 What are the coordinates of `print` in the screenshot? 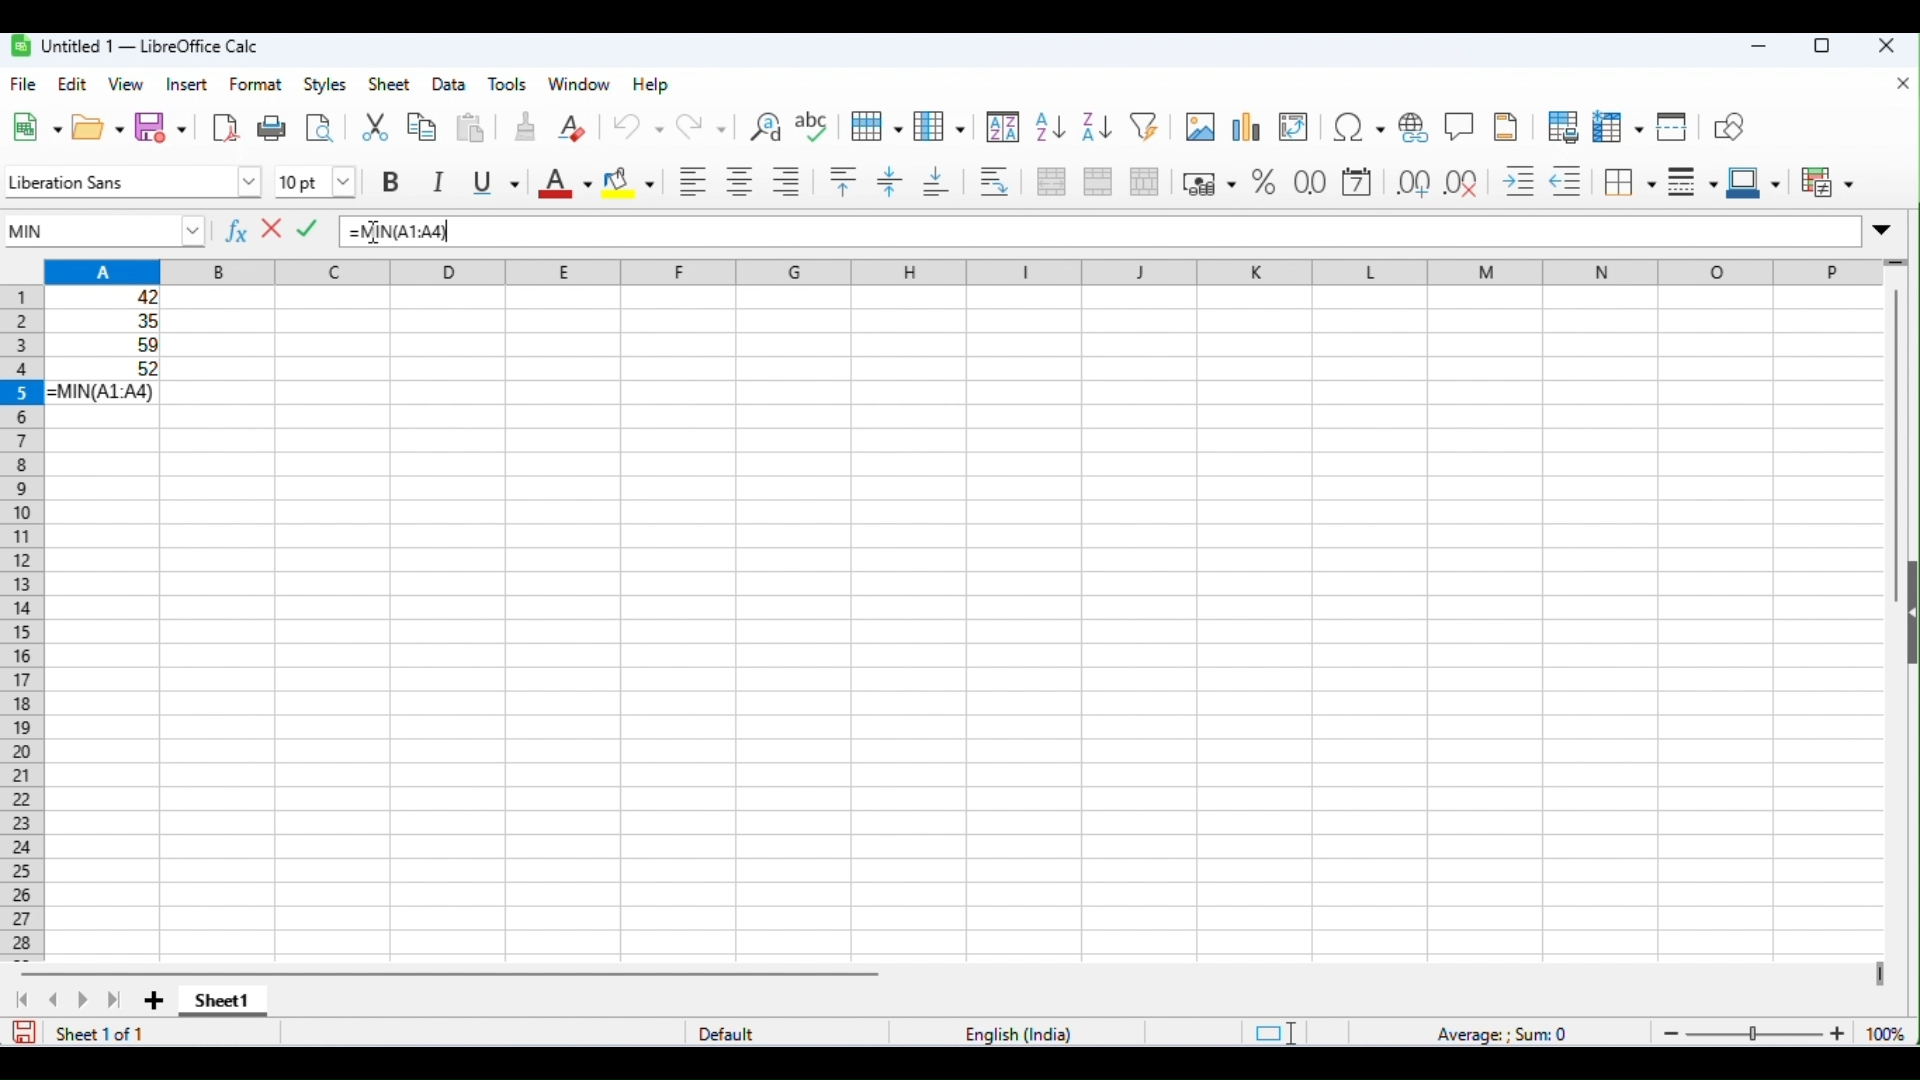 It's located at (270, 128).